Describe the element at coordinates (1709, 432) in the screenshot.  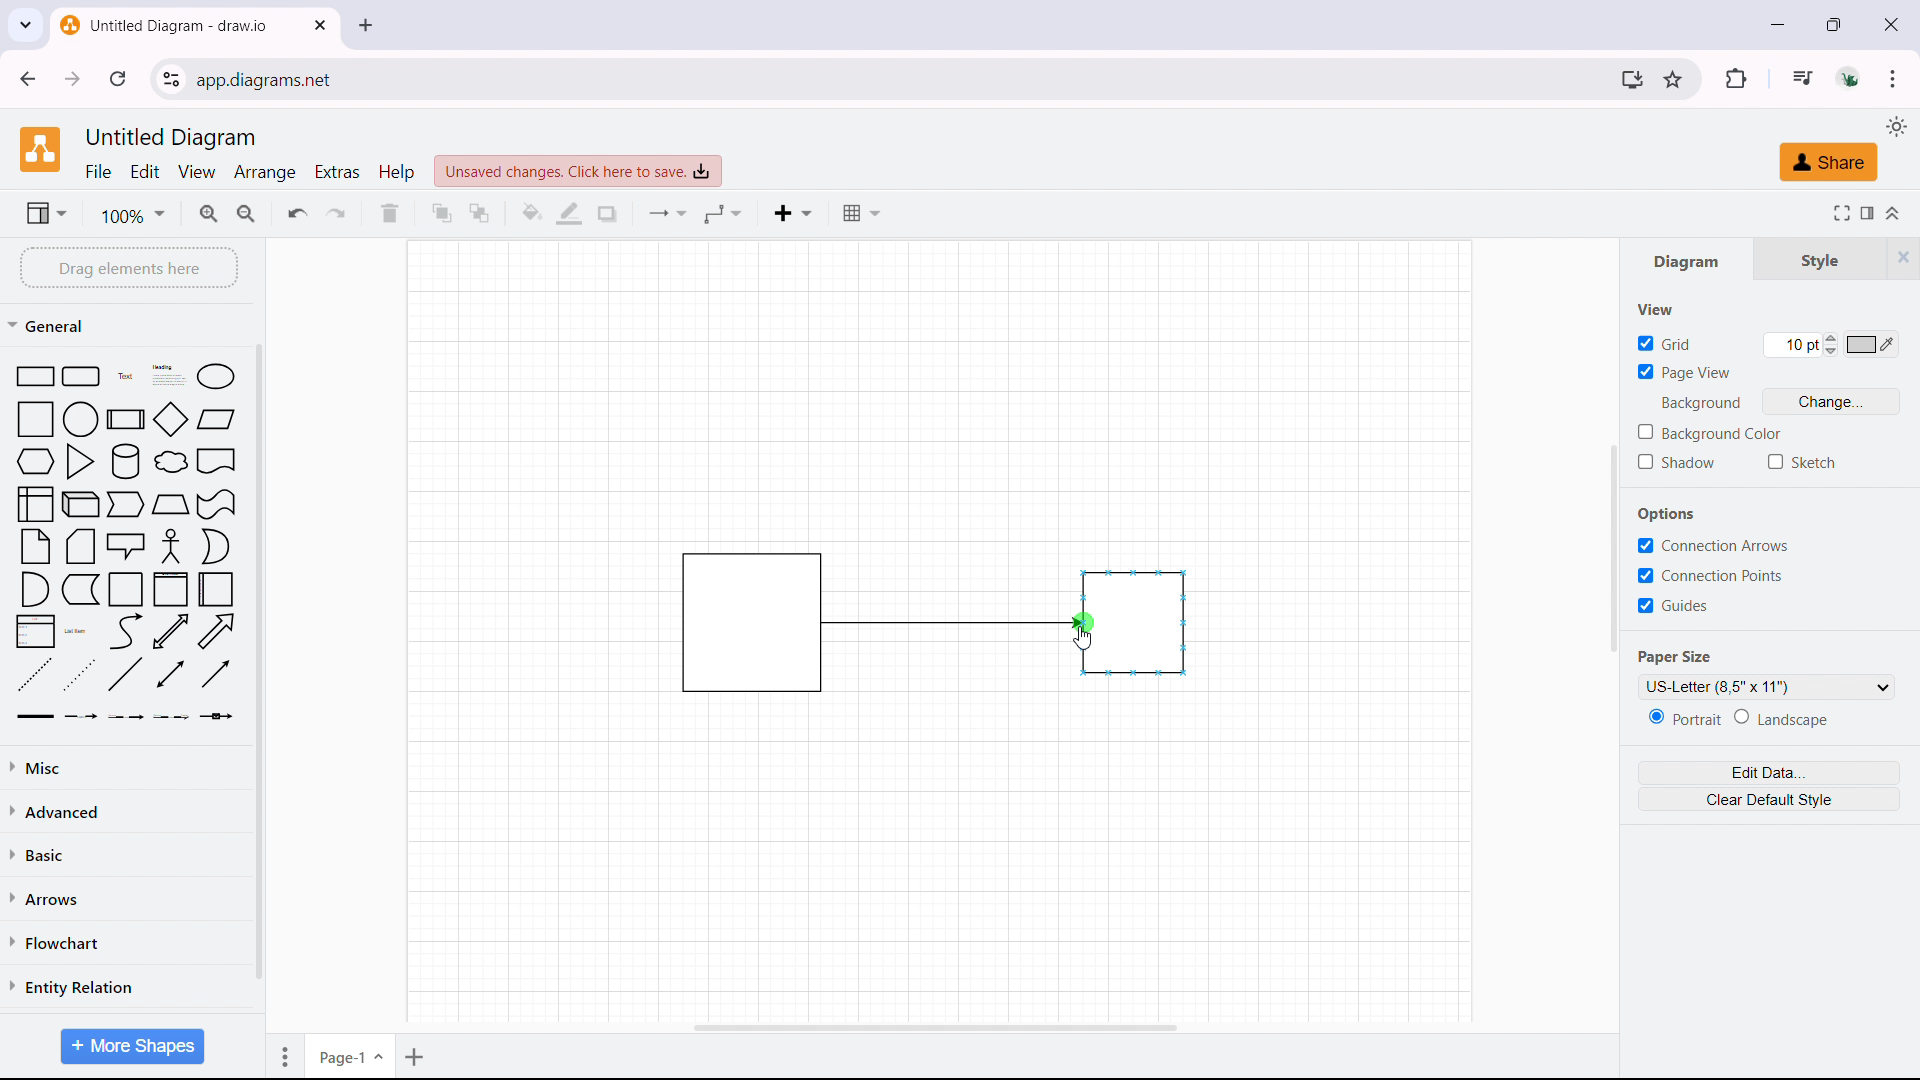
I see `background color` at that location.